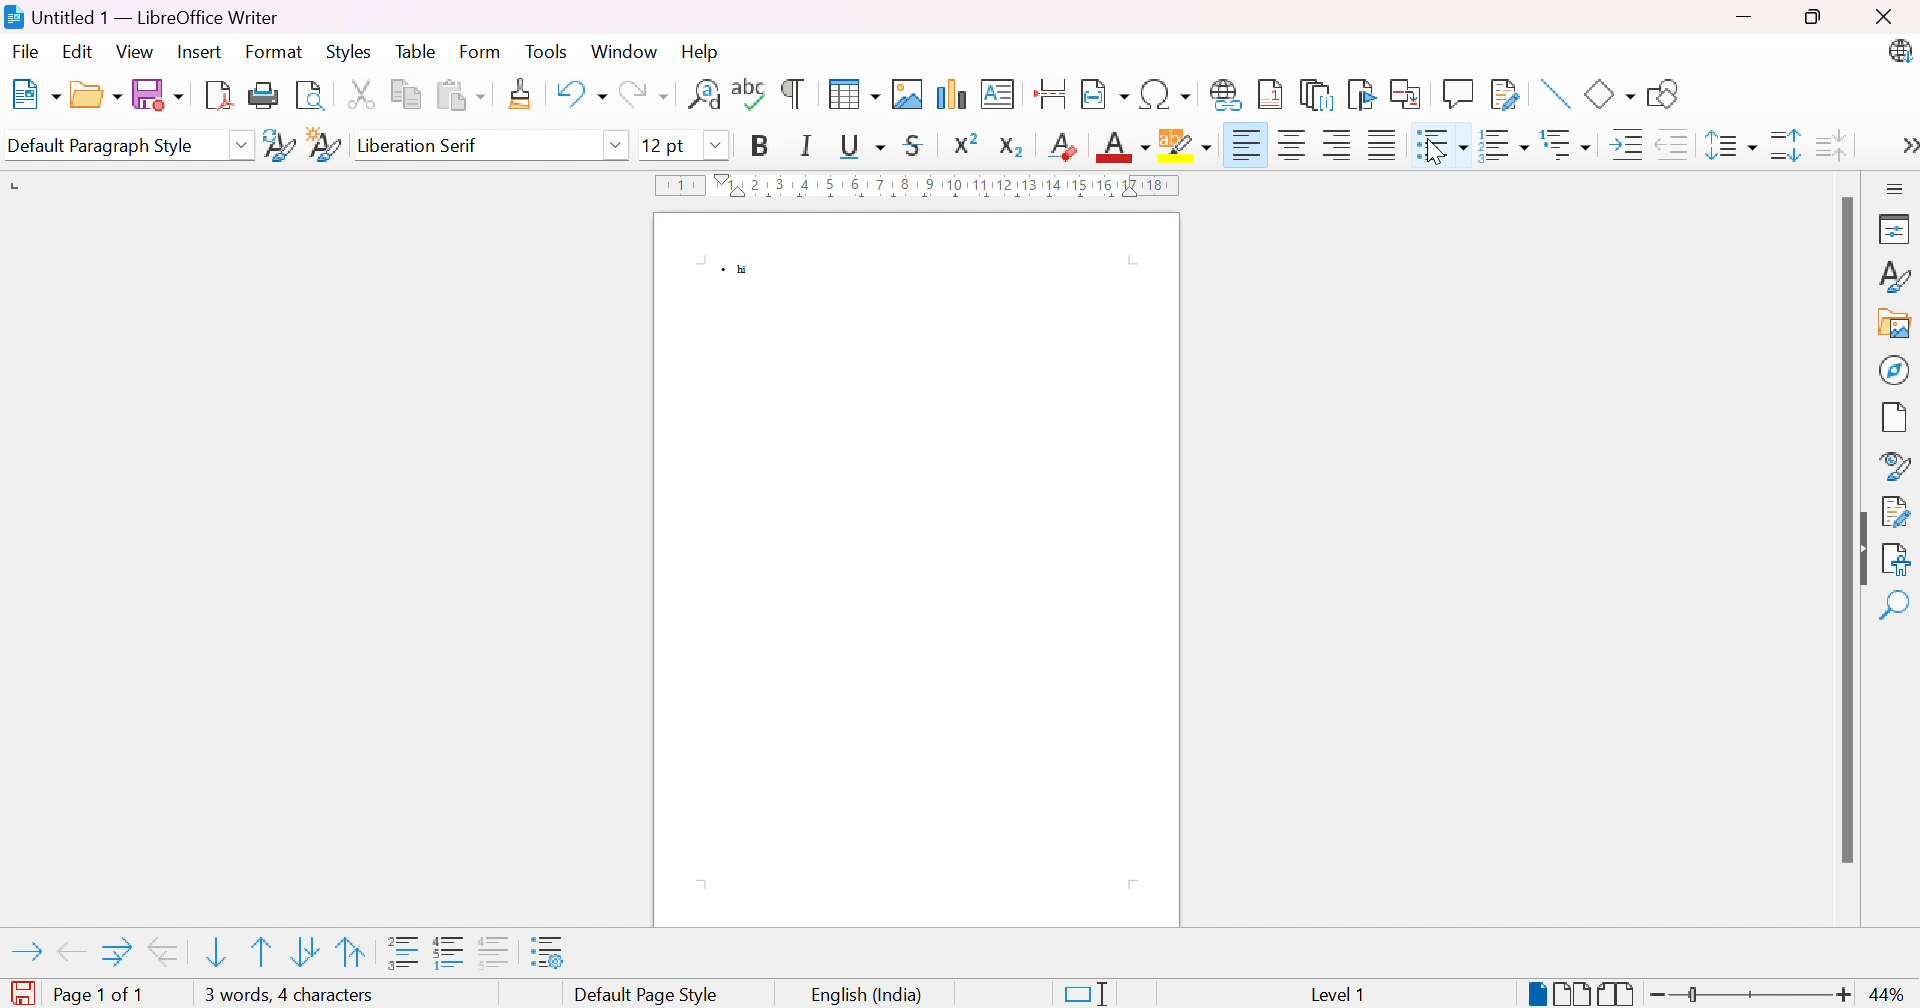 The image size is (1920, 1008). Describe the element at coordinates (418, 144) in the screenshot. I see `Liberation serif` at that location.